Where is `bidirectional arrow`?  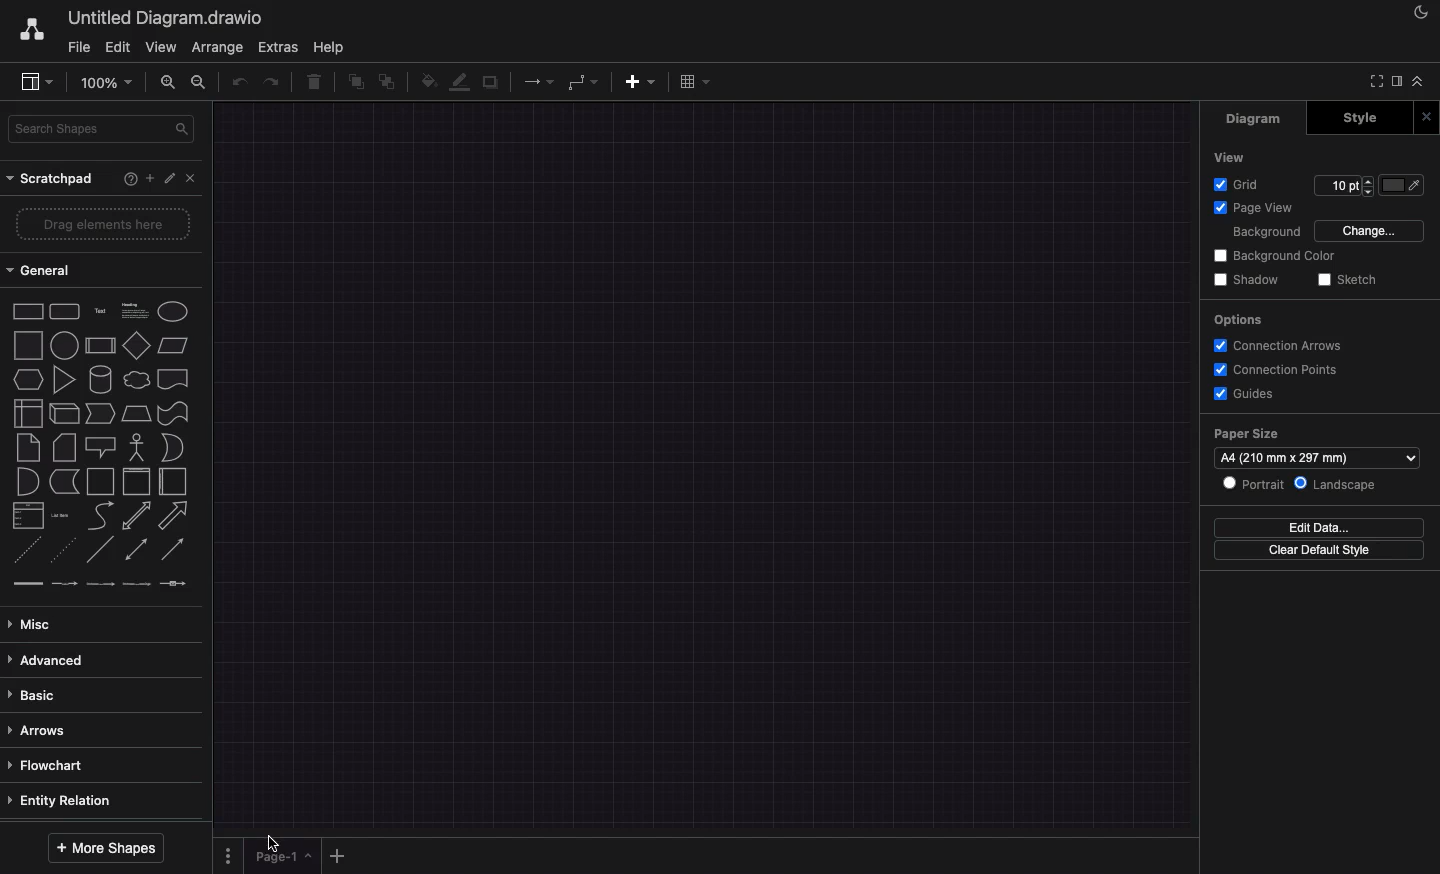 bidirectional arrow is located at coordinates (136, 516).